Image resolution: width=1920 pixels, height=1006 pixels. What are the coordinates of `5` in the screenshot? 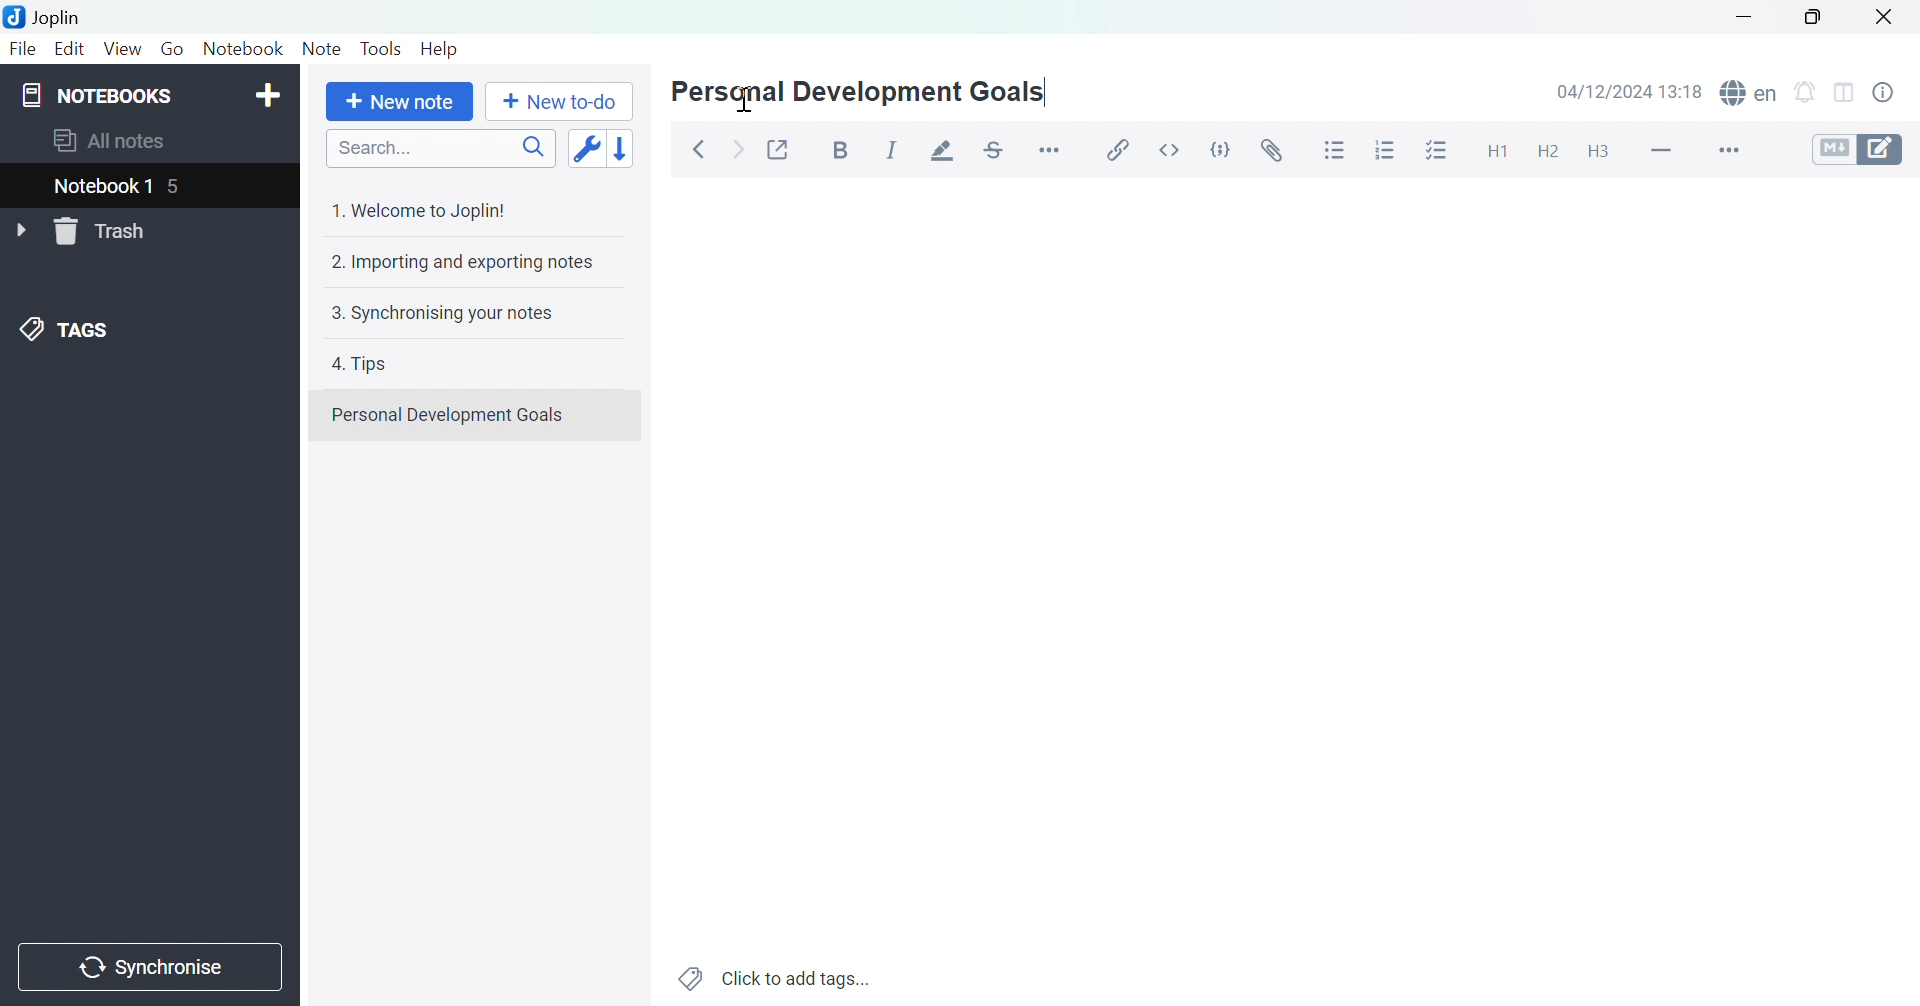 It's located at (183, 186).